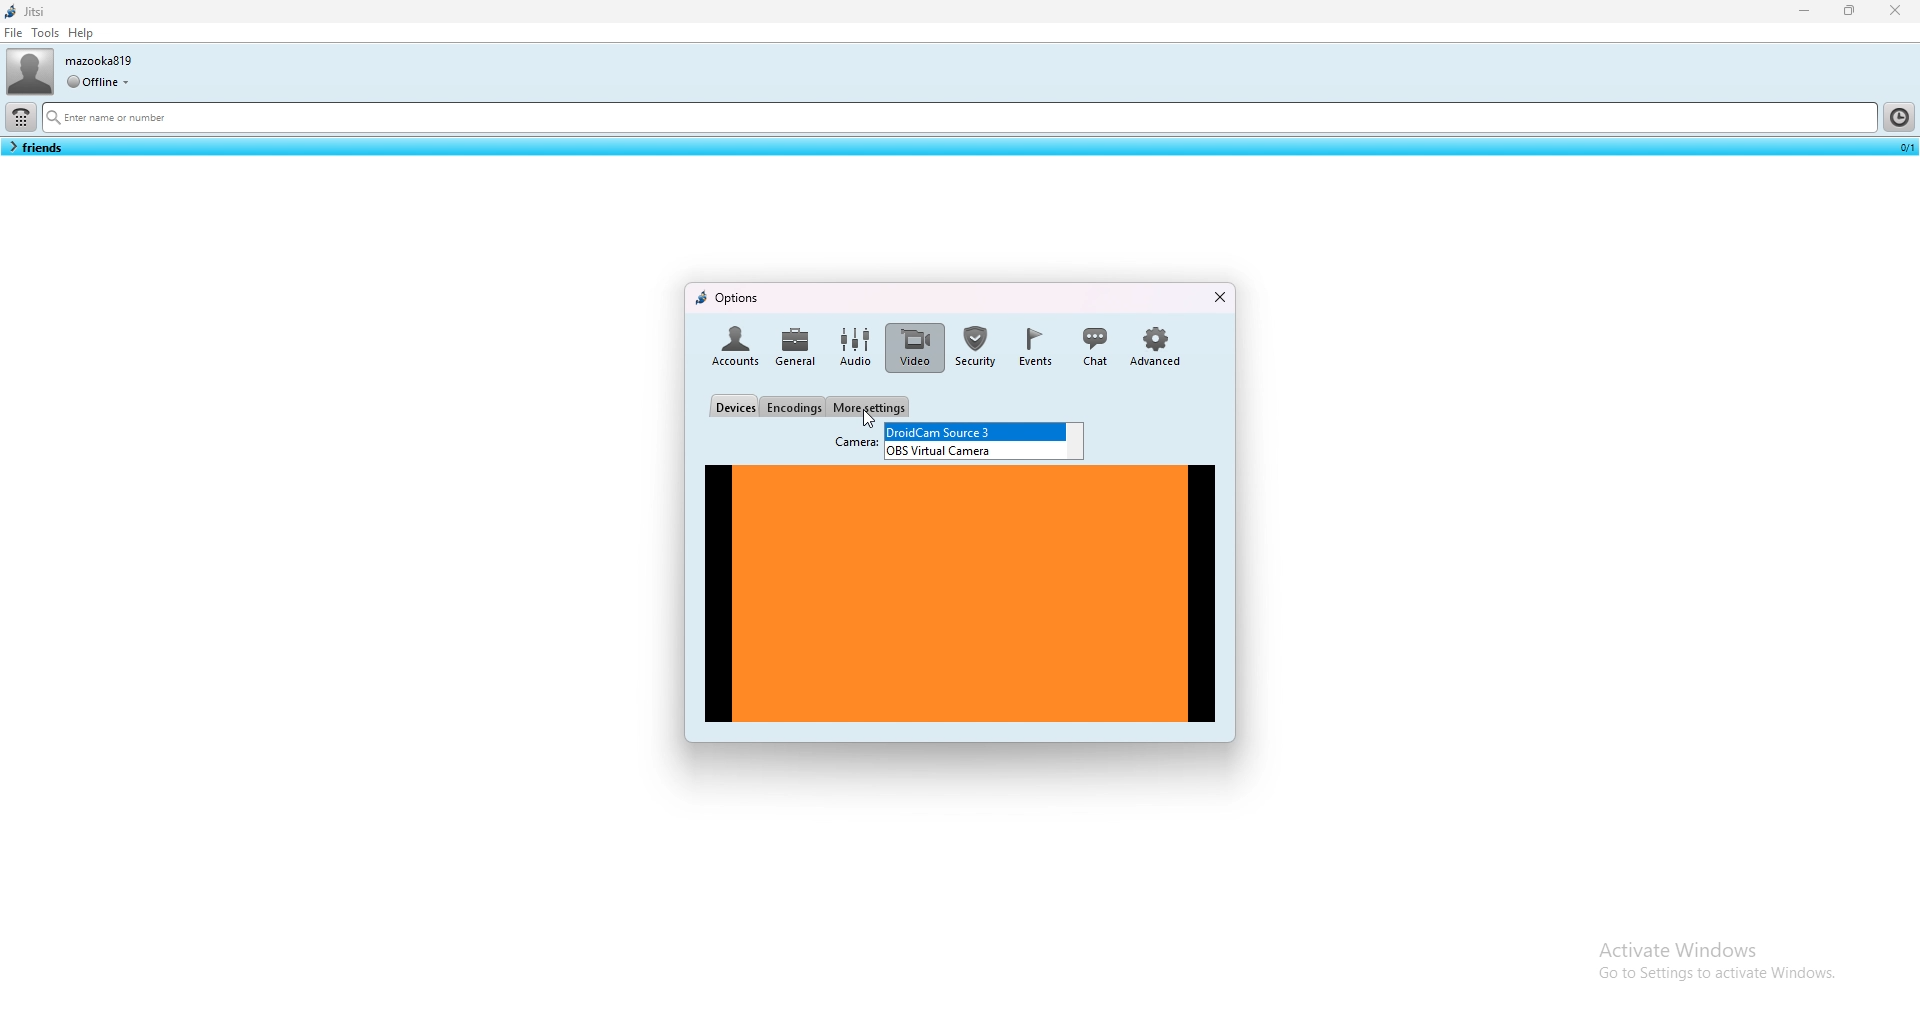 The height and width of the screenshot is (1030, 1920). Describe the element at coordinates (794, 347) in the screenshot. I see `general` at that location.